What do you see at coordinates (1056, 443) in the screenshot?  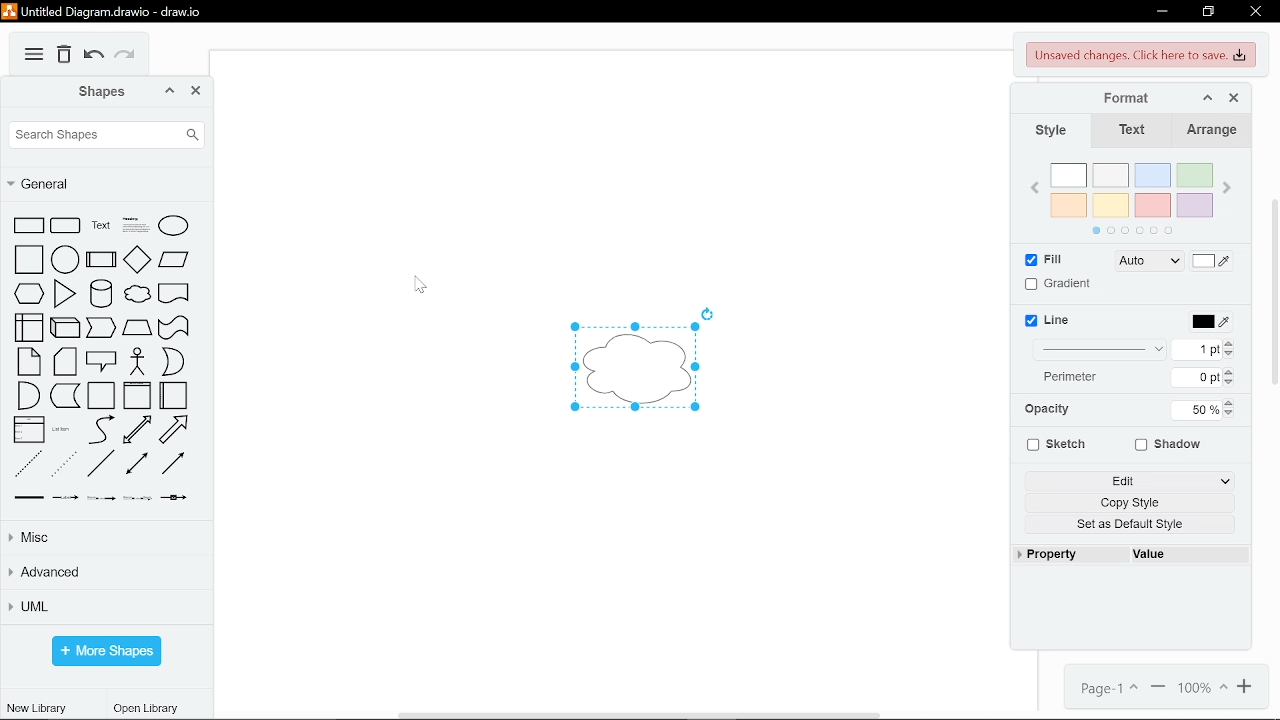 I see `sketch` at bounding box center [1056, 443].